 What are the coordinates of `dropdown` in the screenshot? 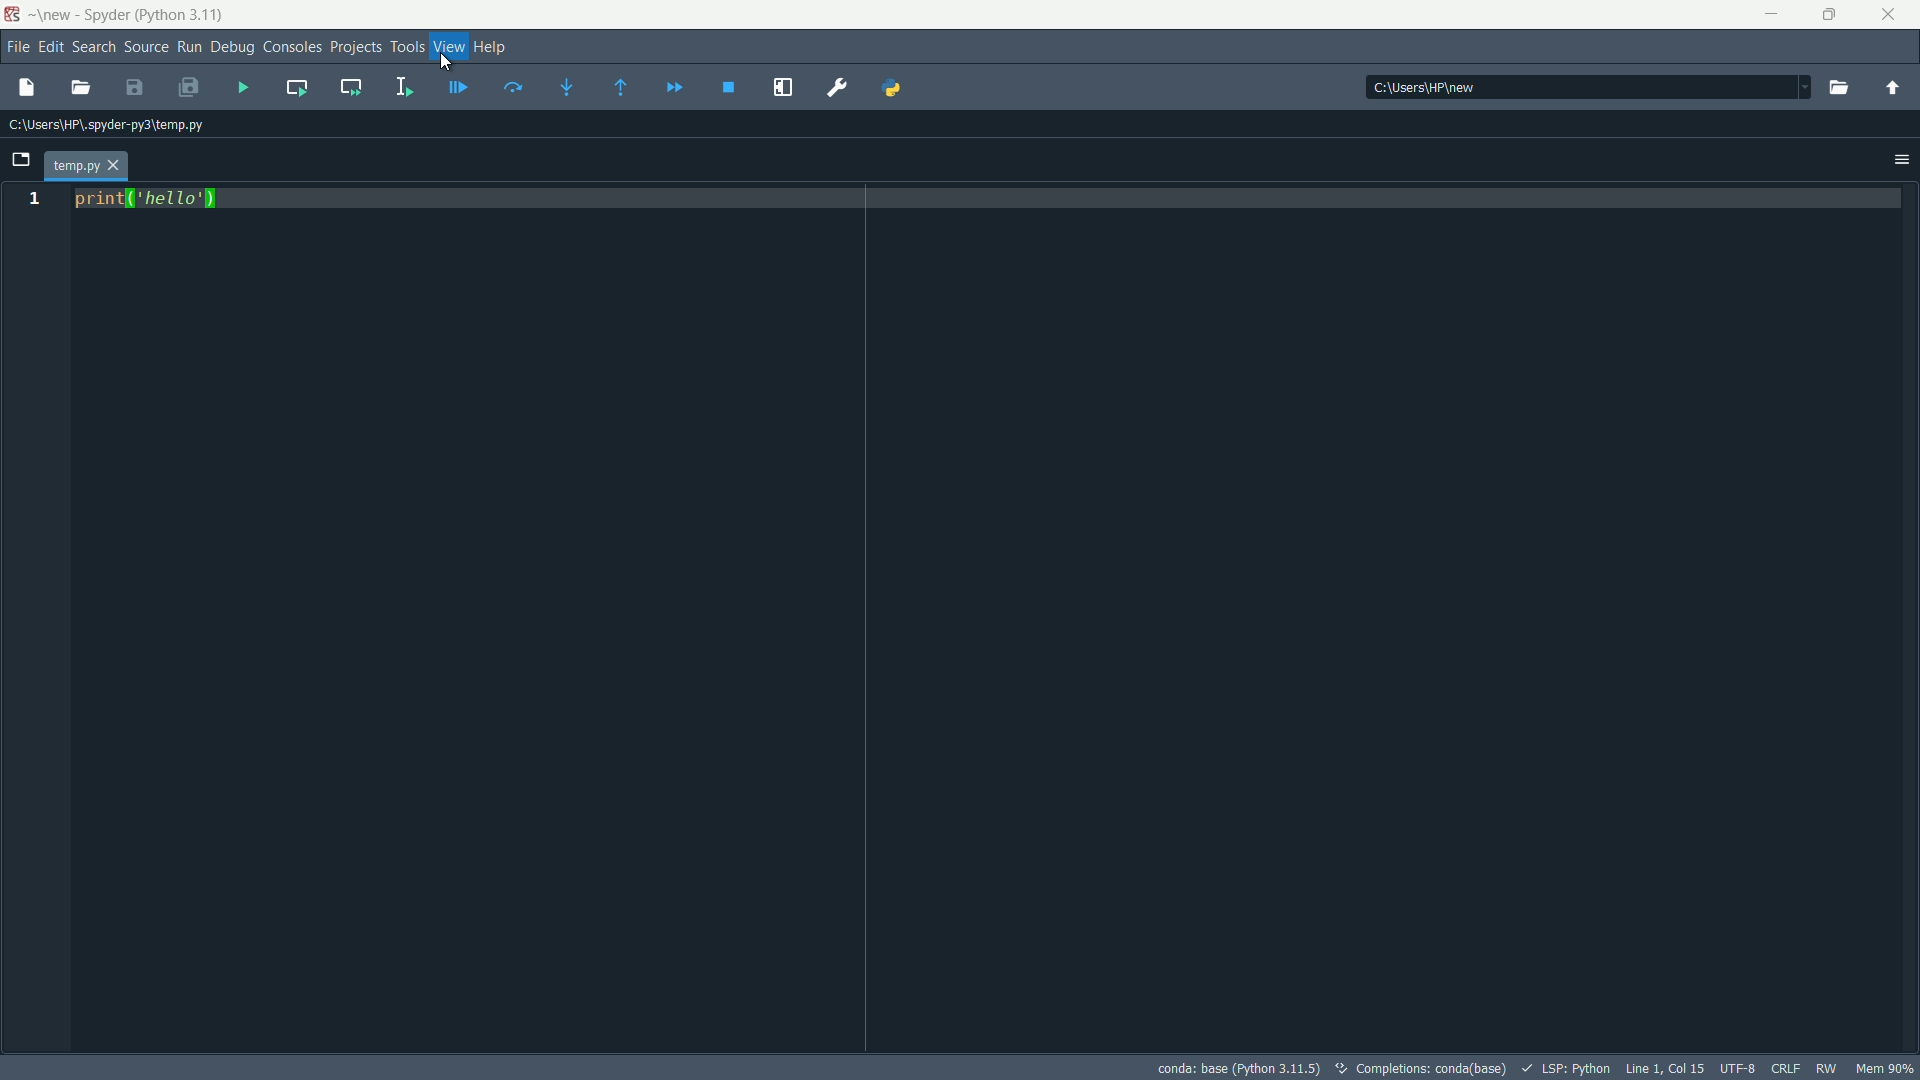 It's located at (1795, 85).